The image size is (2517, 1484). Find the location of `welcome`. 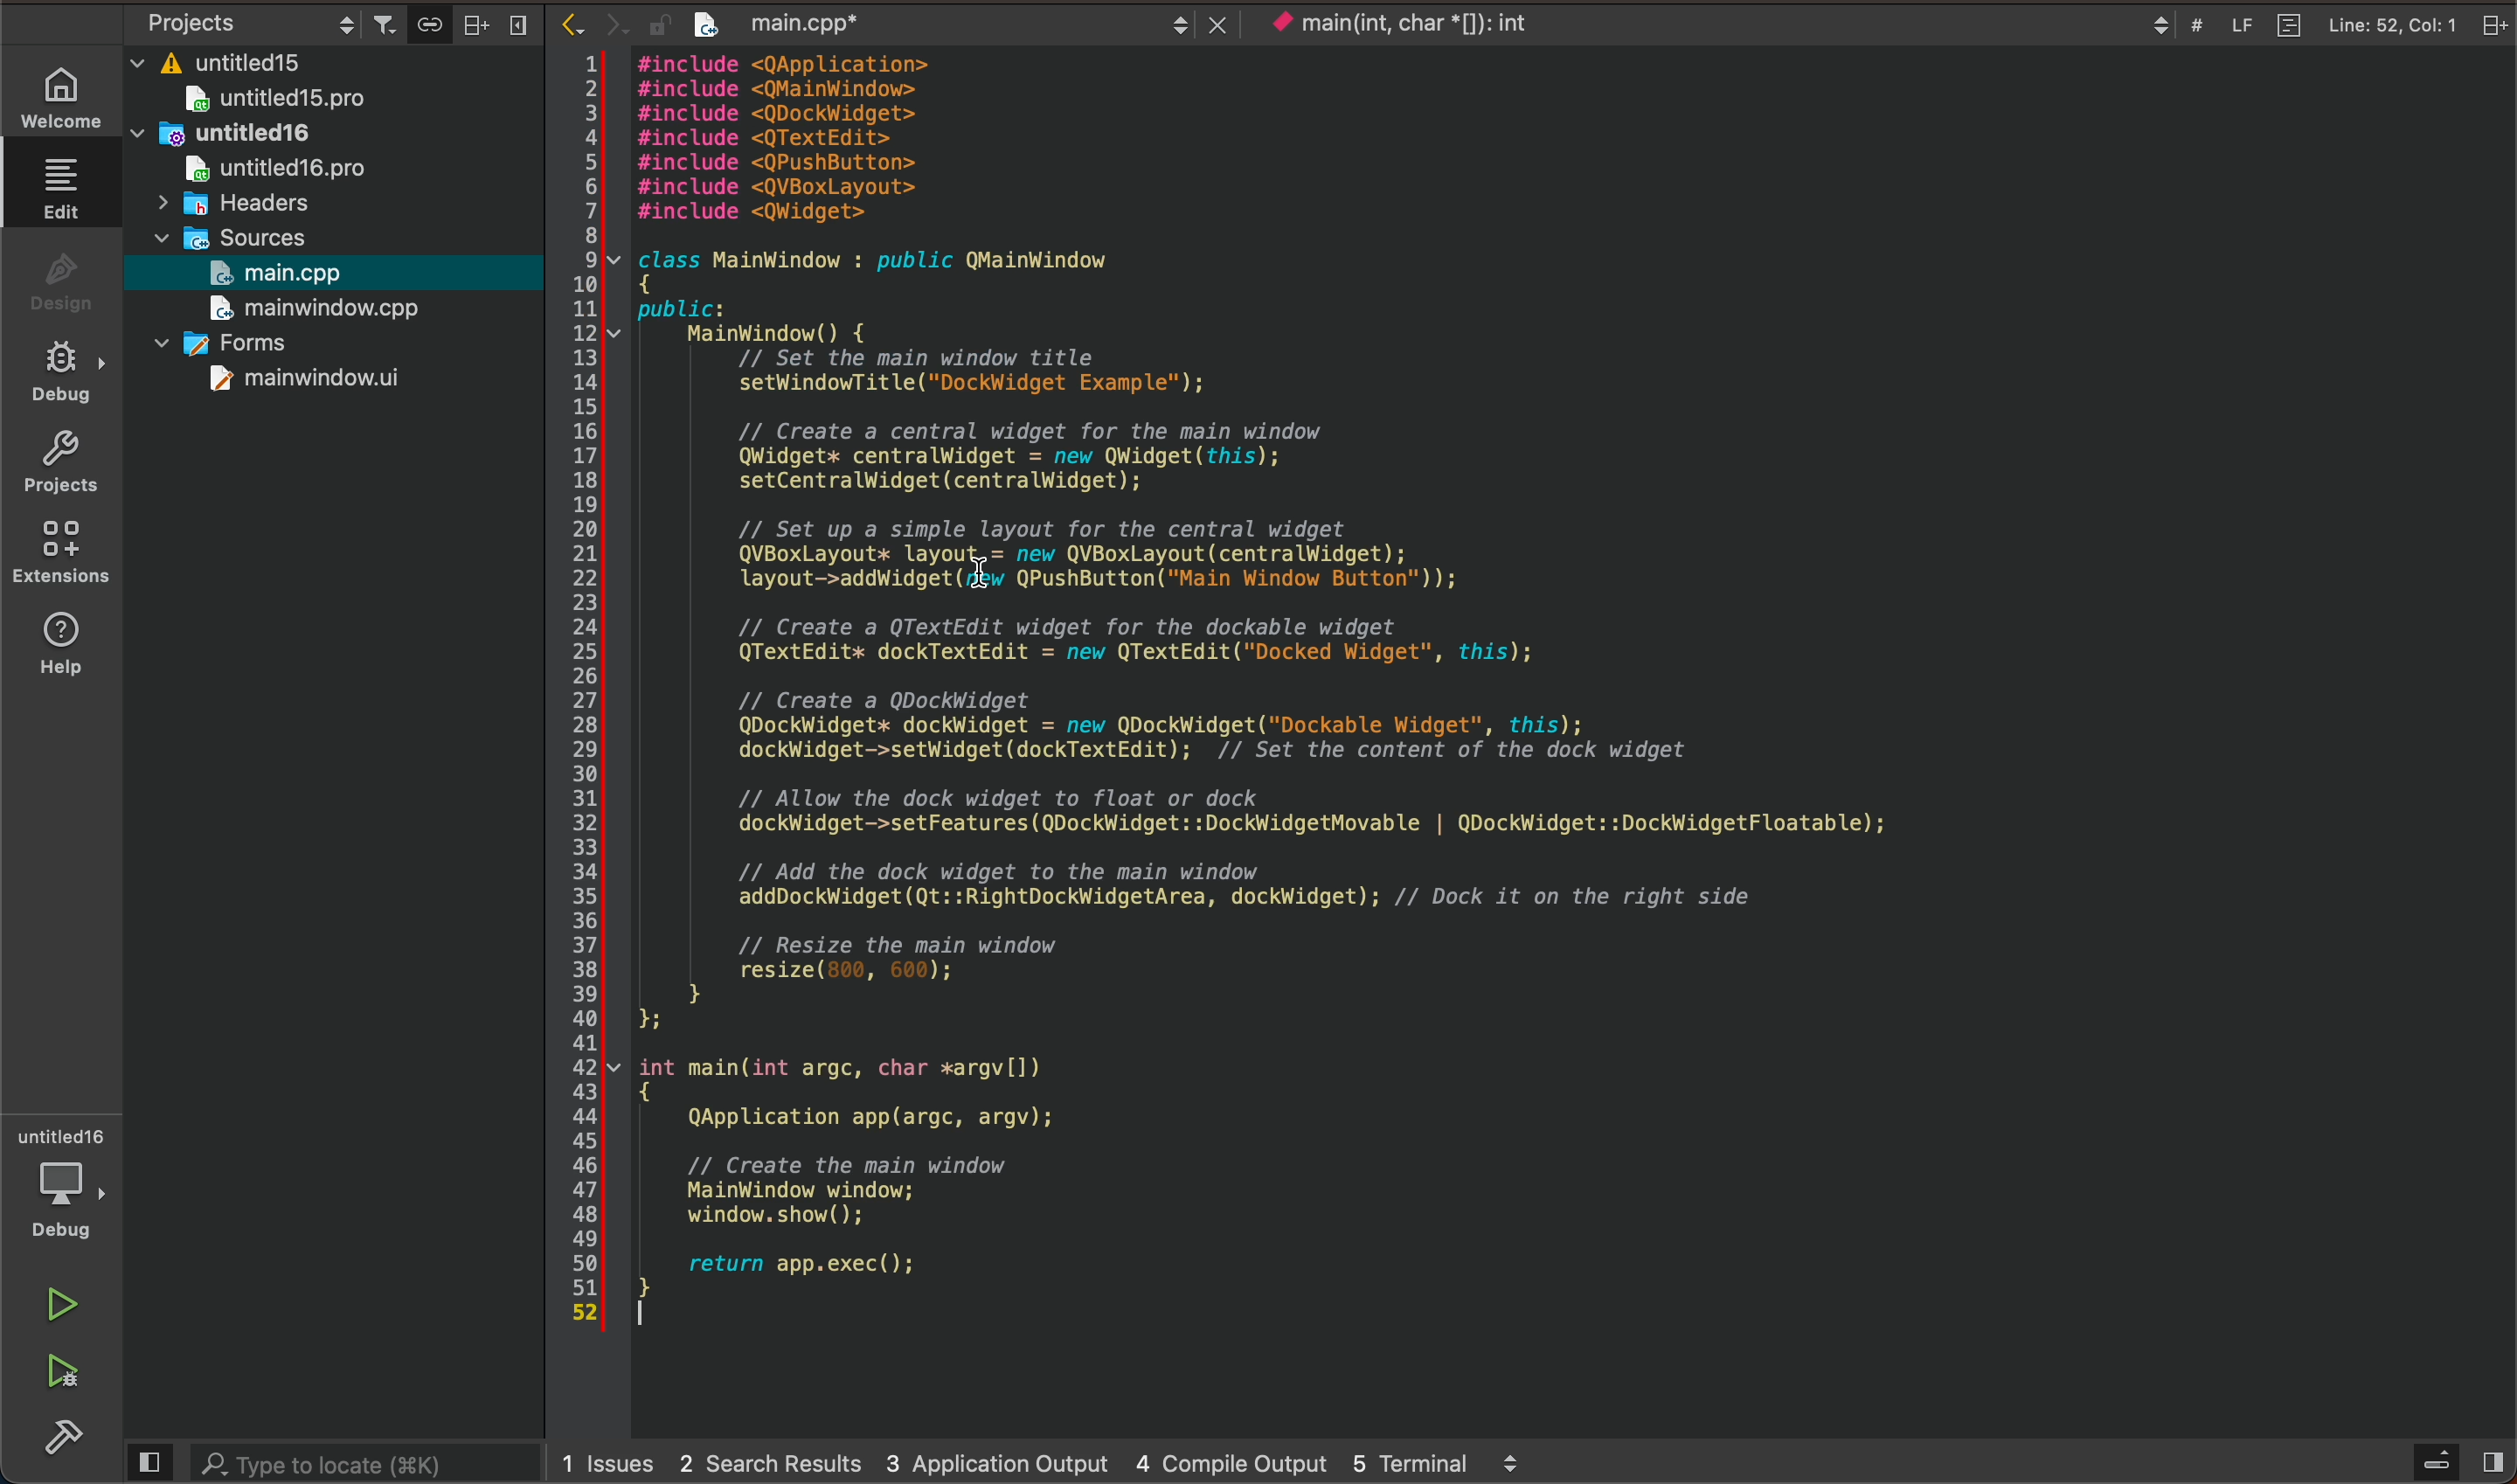

welcome is located at coordinates (61, 87).